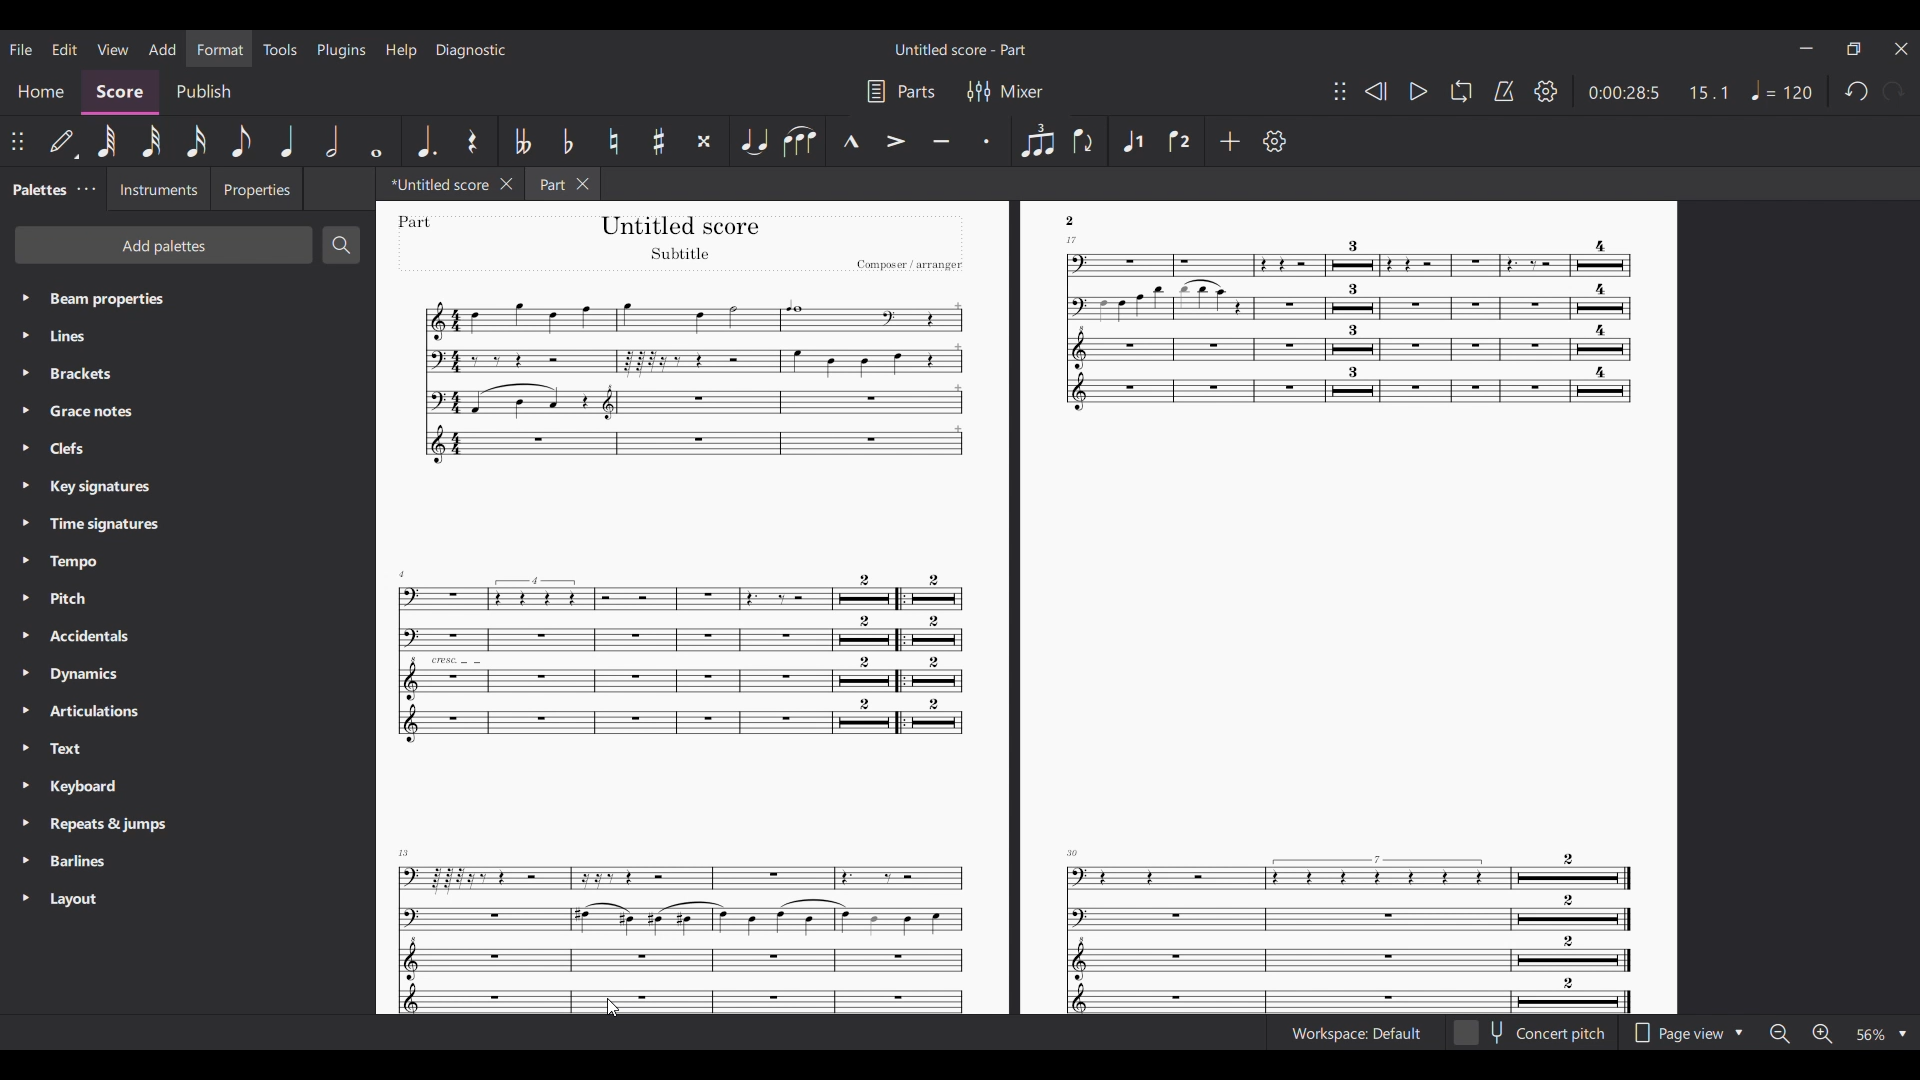  Describe the element at coordinates (682, 911) in the screenshot. I see `` at that location.